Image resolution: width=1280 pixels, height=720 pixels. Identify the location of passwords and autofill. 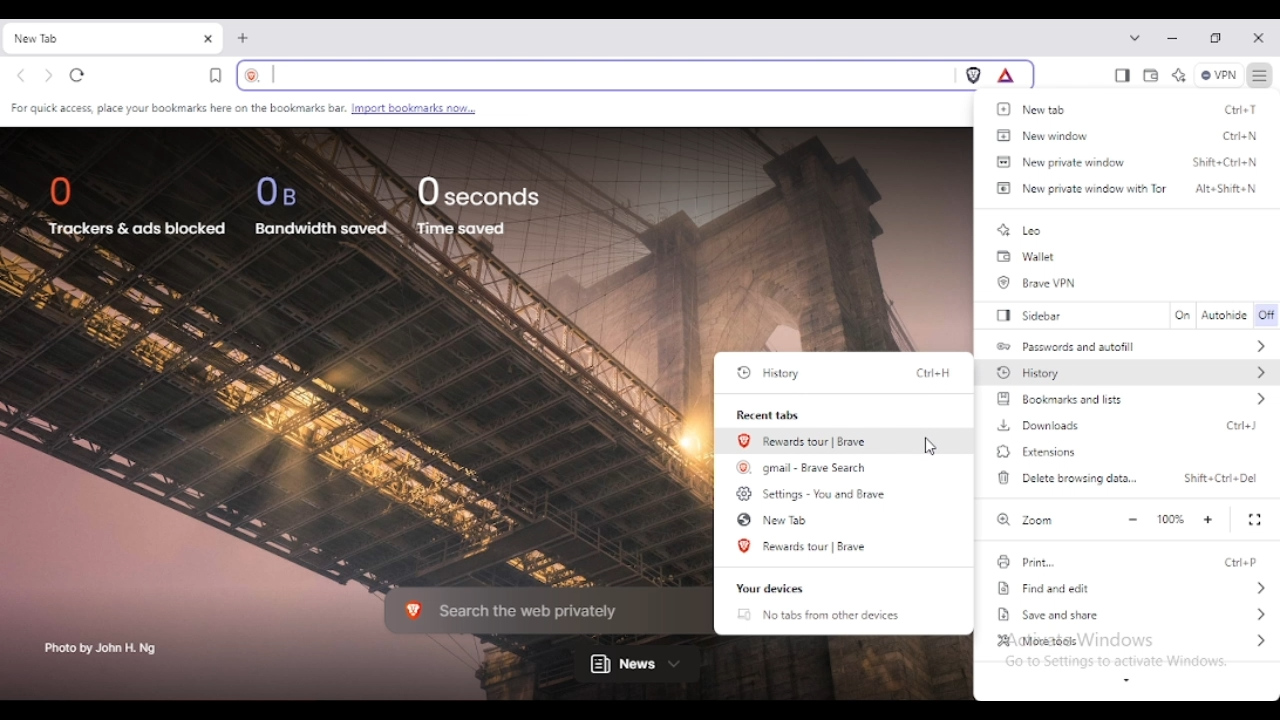
(1133, 345).